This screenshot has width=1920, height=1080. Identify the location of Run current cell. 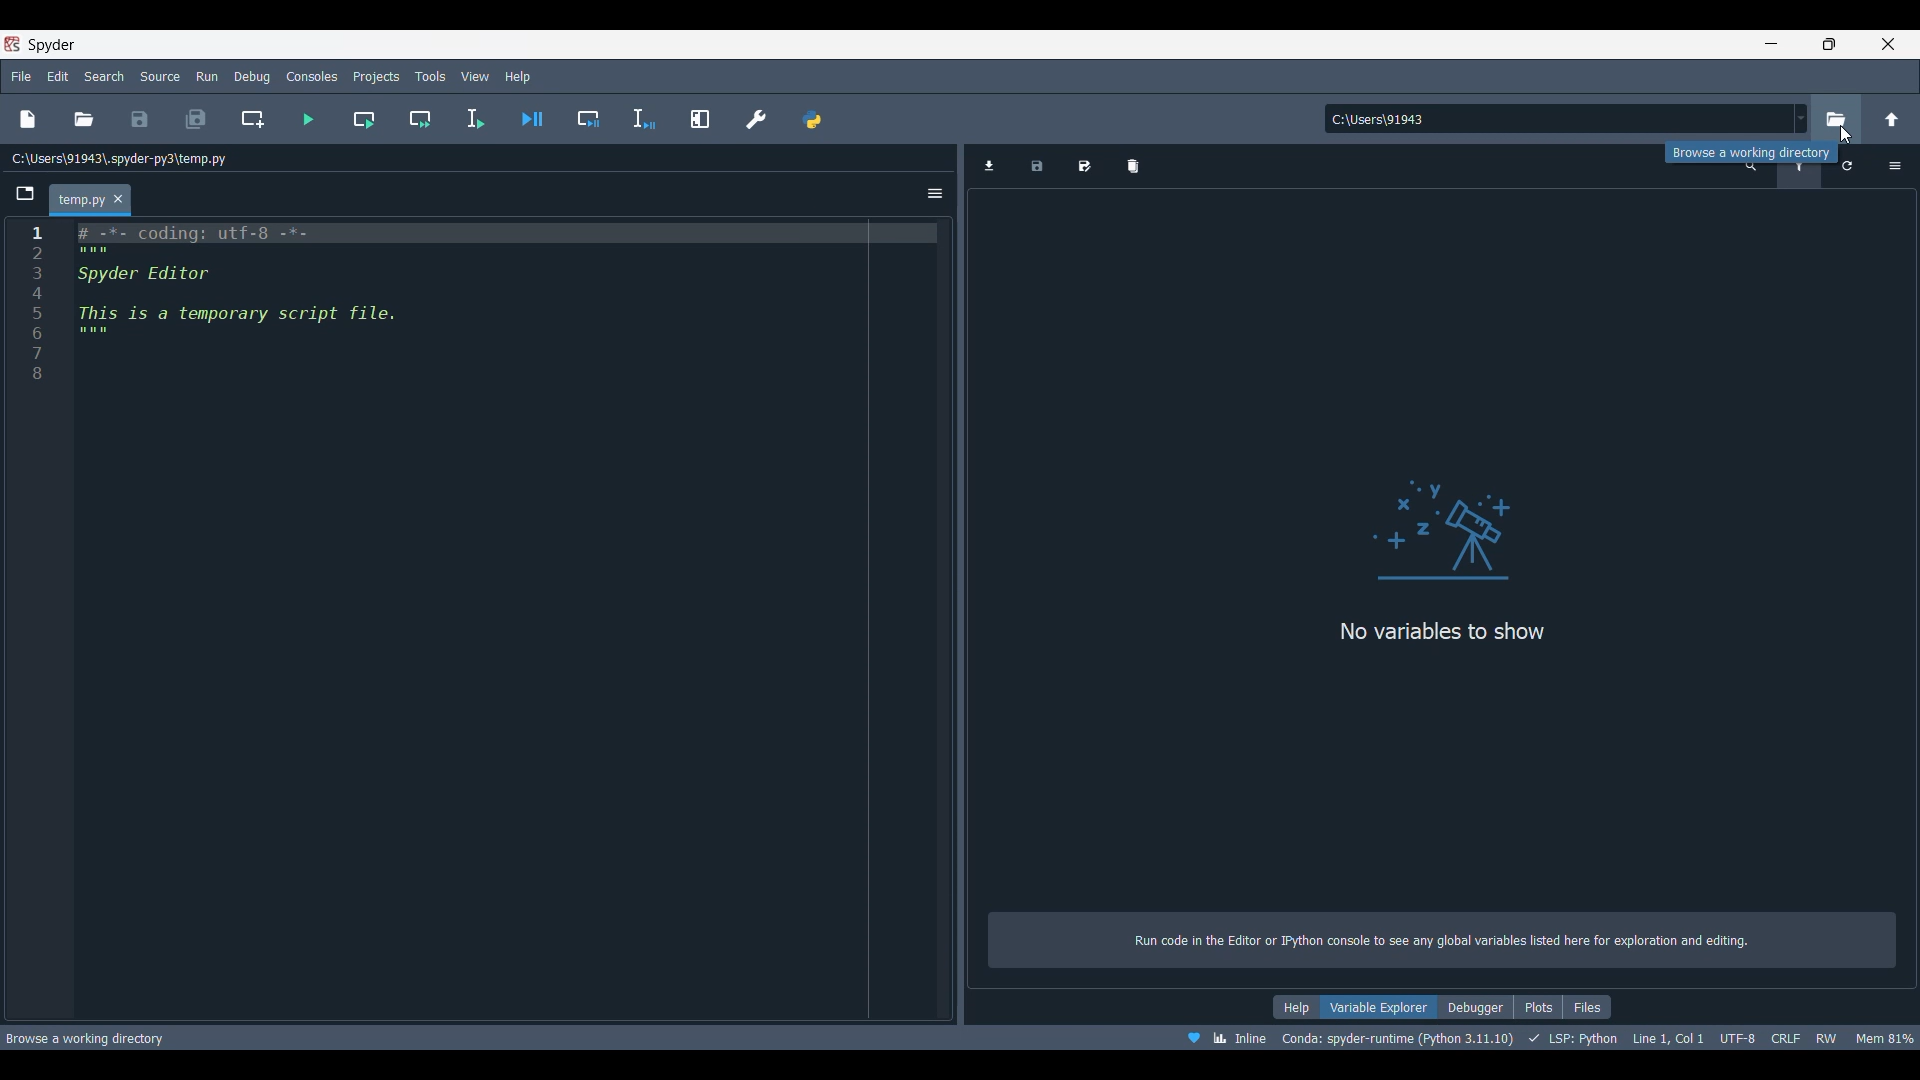
(364, 119).